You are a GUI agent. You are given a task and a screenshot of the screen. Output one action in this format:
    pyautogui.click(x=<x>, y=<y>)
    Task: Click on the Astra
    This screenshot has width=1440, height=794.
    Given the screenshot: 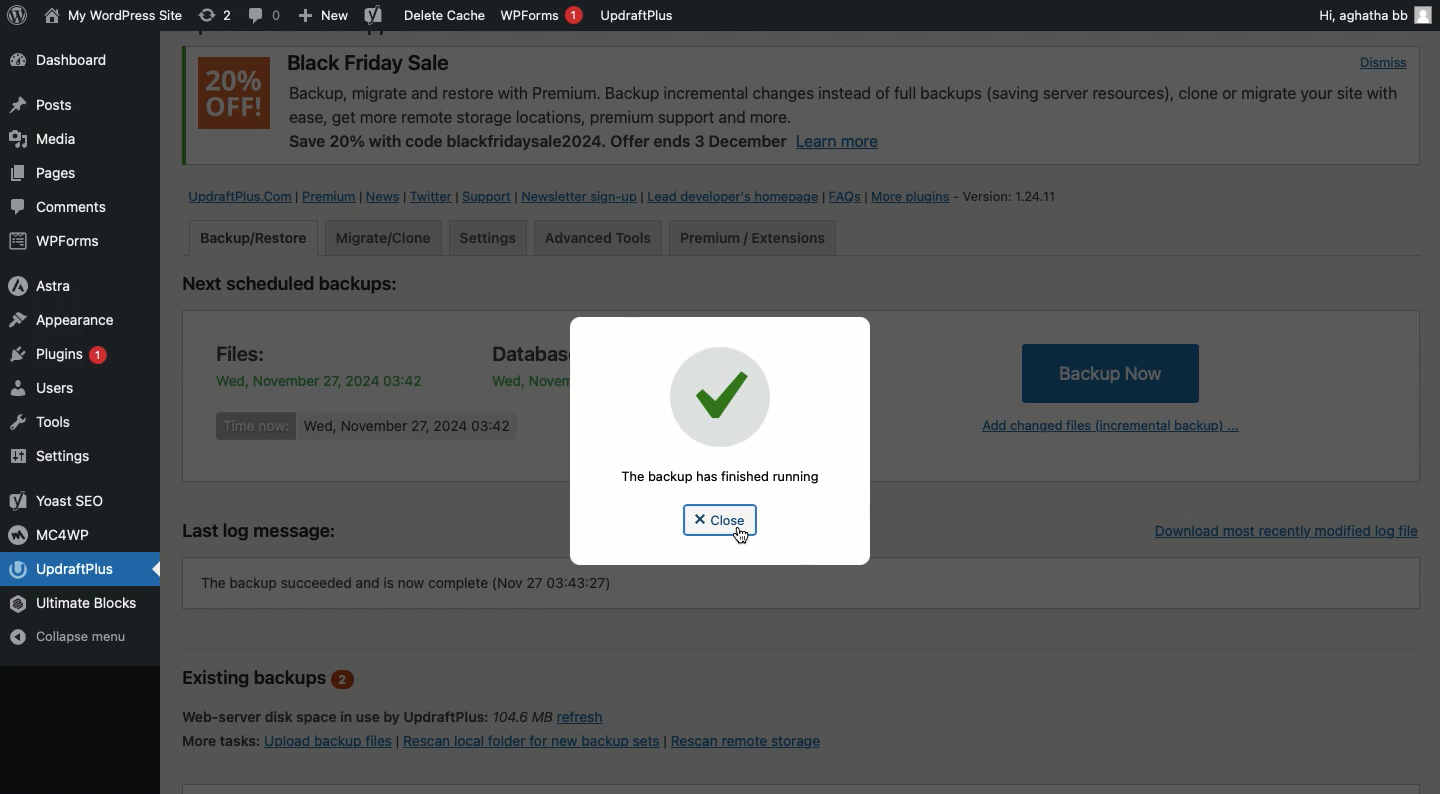 What is the action you would take?
    pyautogui.click(x=57, y=284)
    